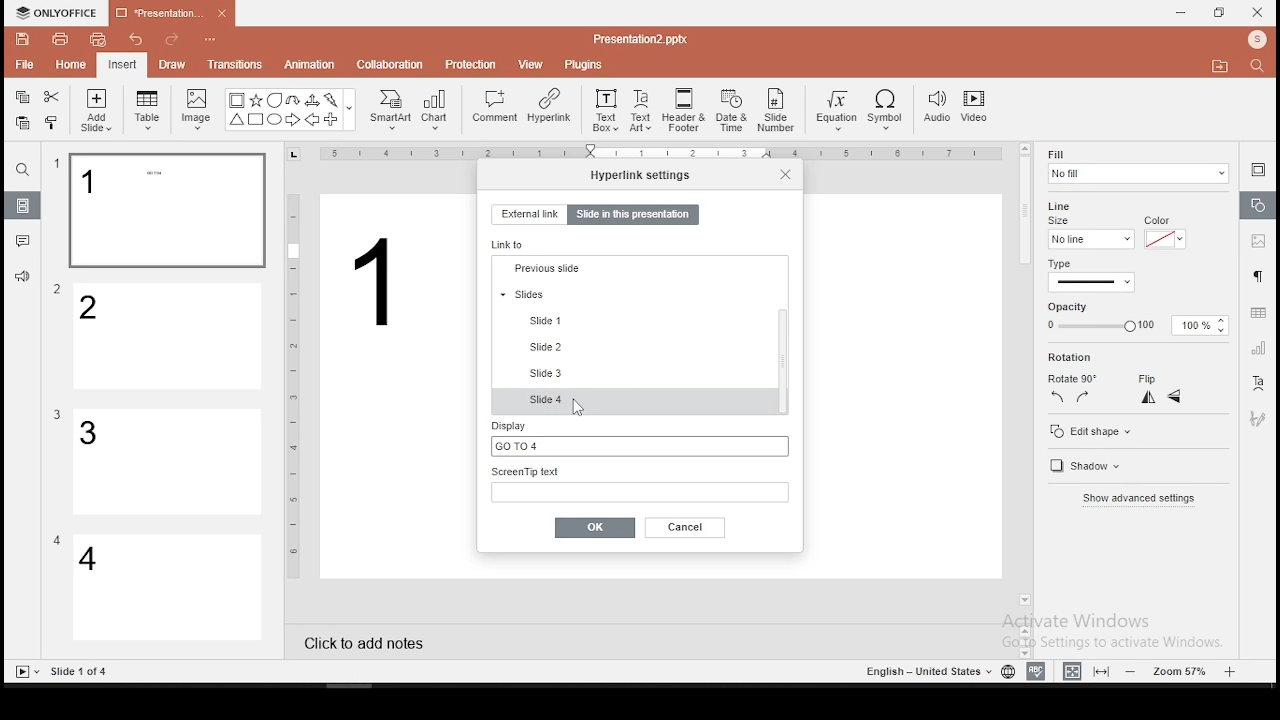 The height and width of the screenshot is (720, 1280). I want to click on line size, so click(1090, 238).